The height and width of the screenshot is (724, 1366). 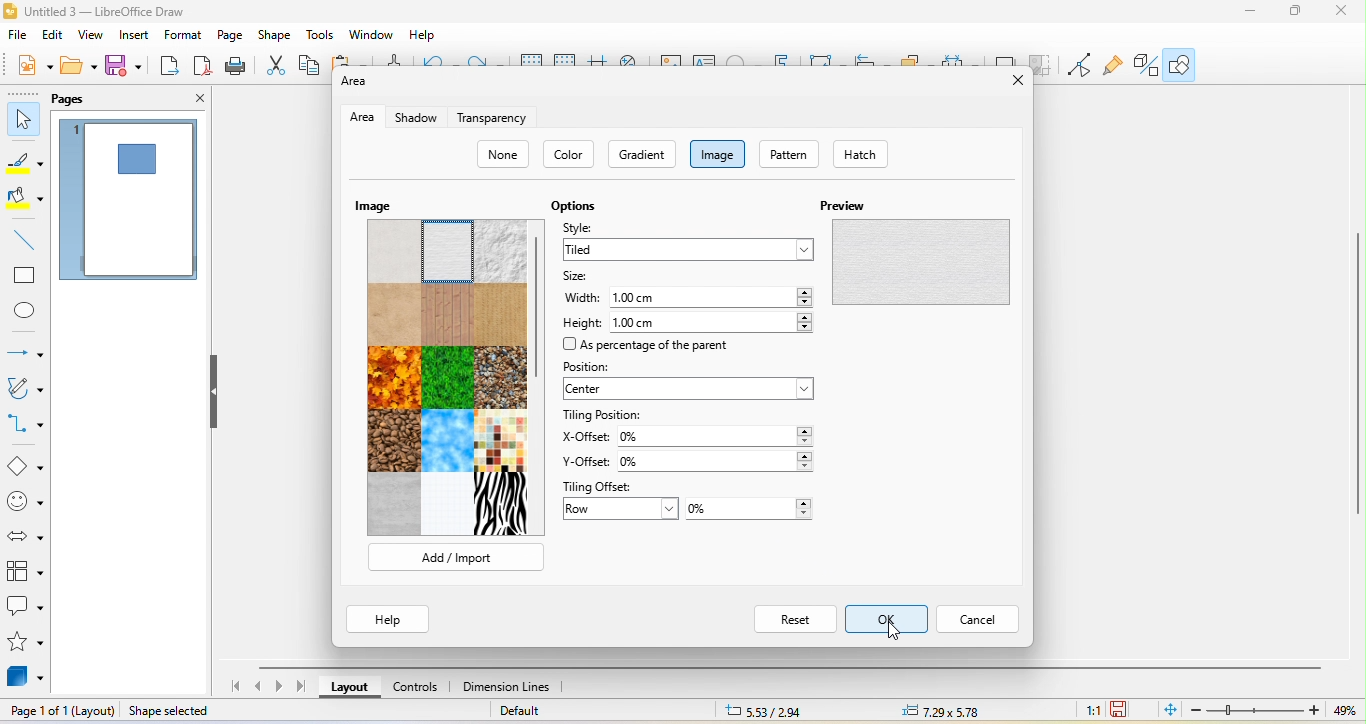 What do you see at coordinates (376, 205) in the screenshot?
I see `image` at bounding box center [376, 205].